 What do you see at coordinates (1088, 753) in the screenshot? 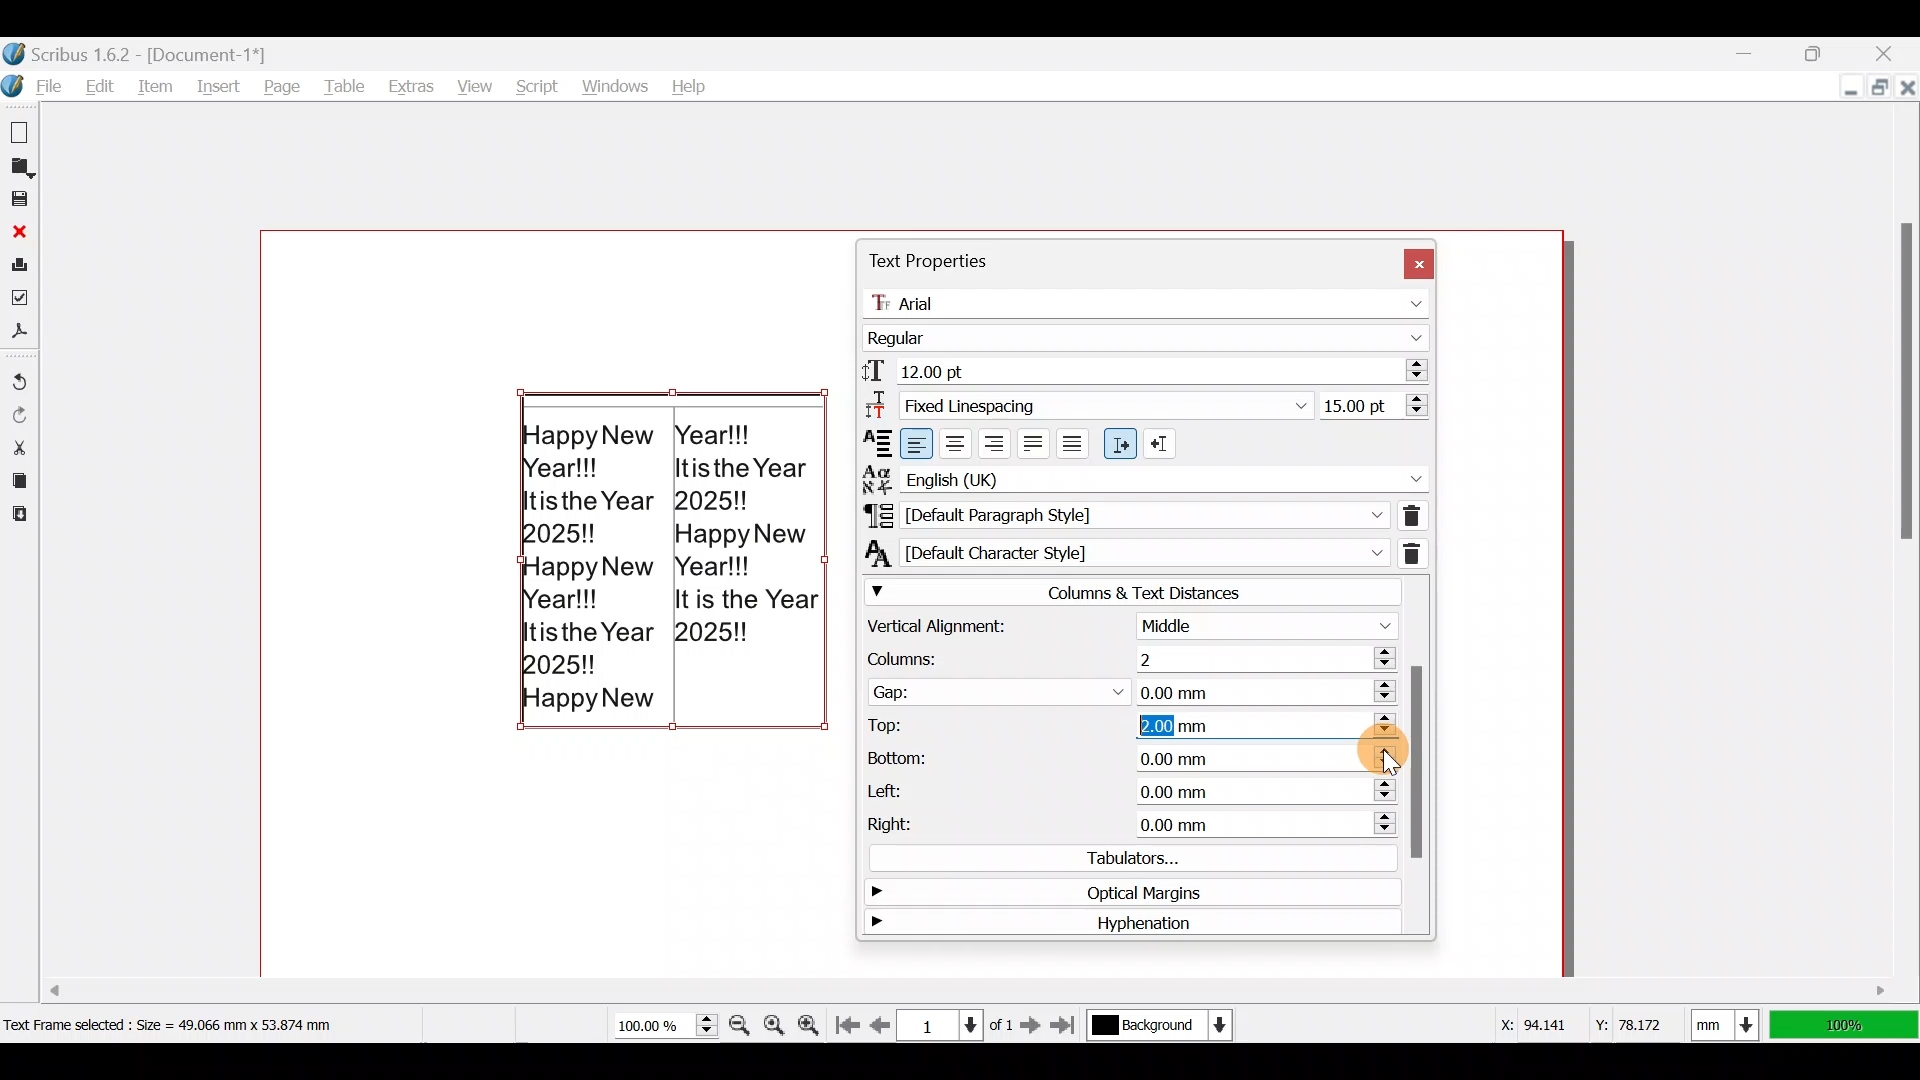
I see `Bottom` at bounding box center [1088, 753].